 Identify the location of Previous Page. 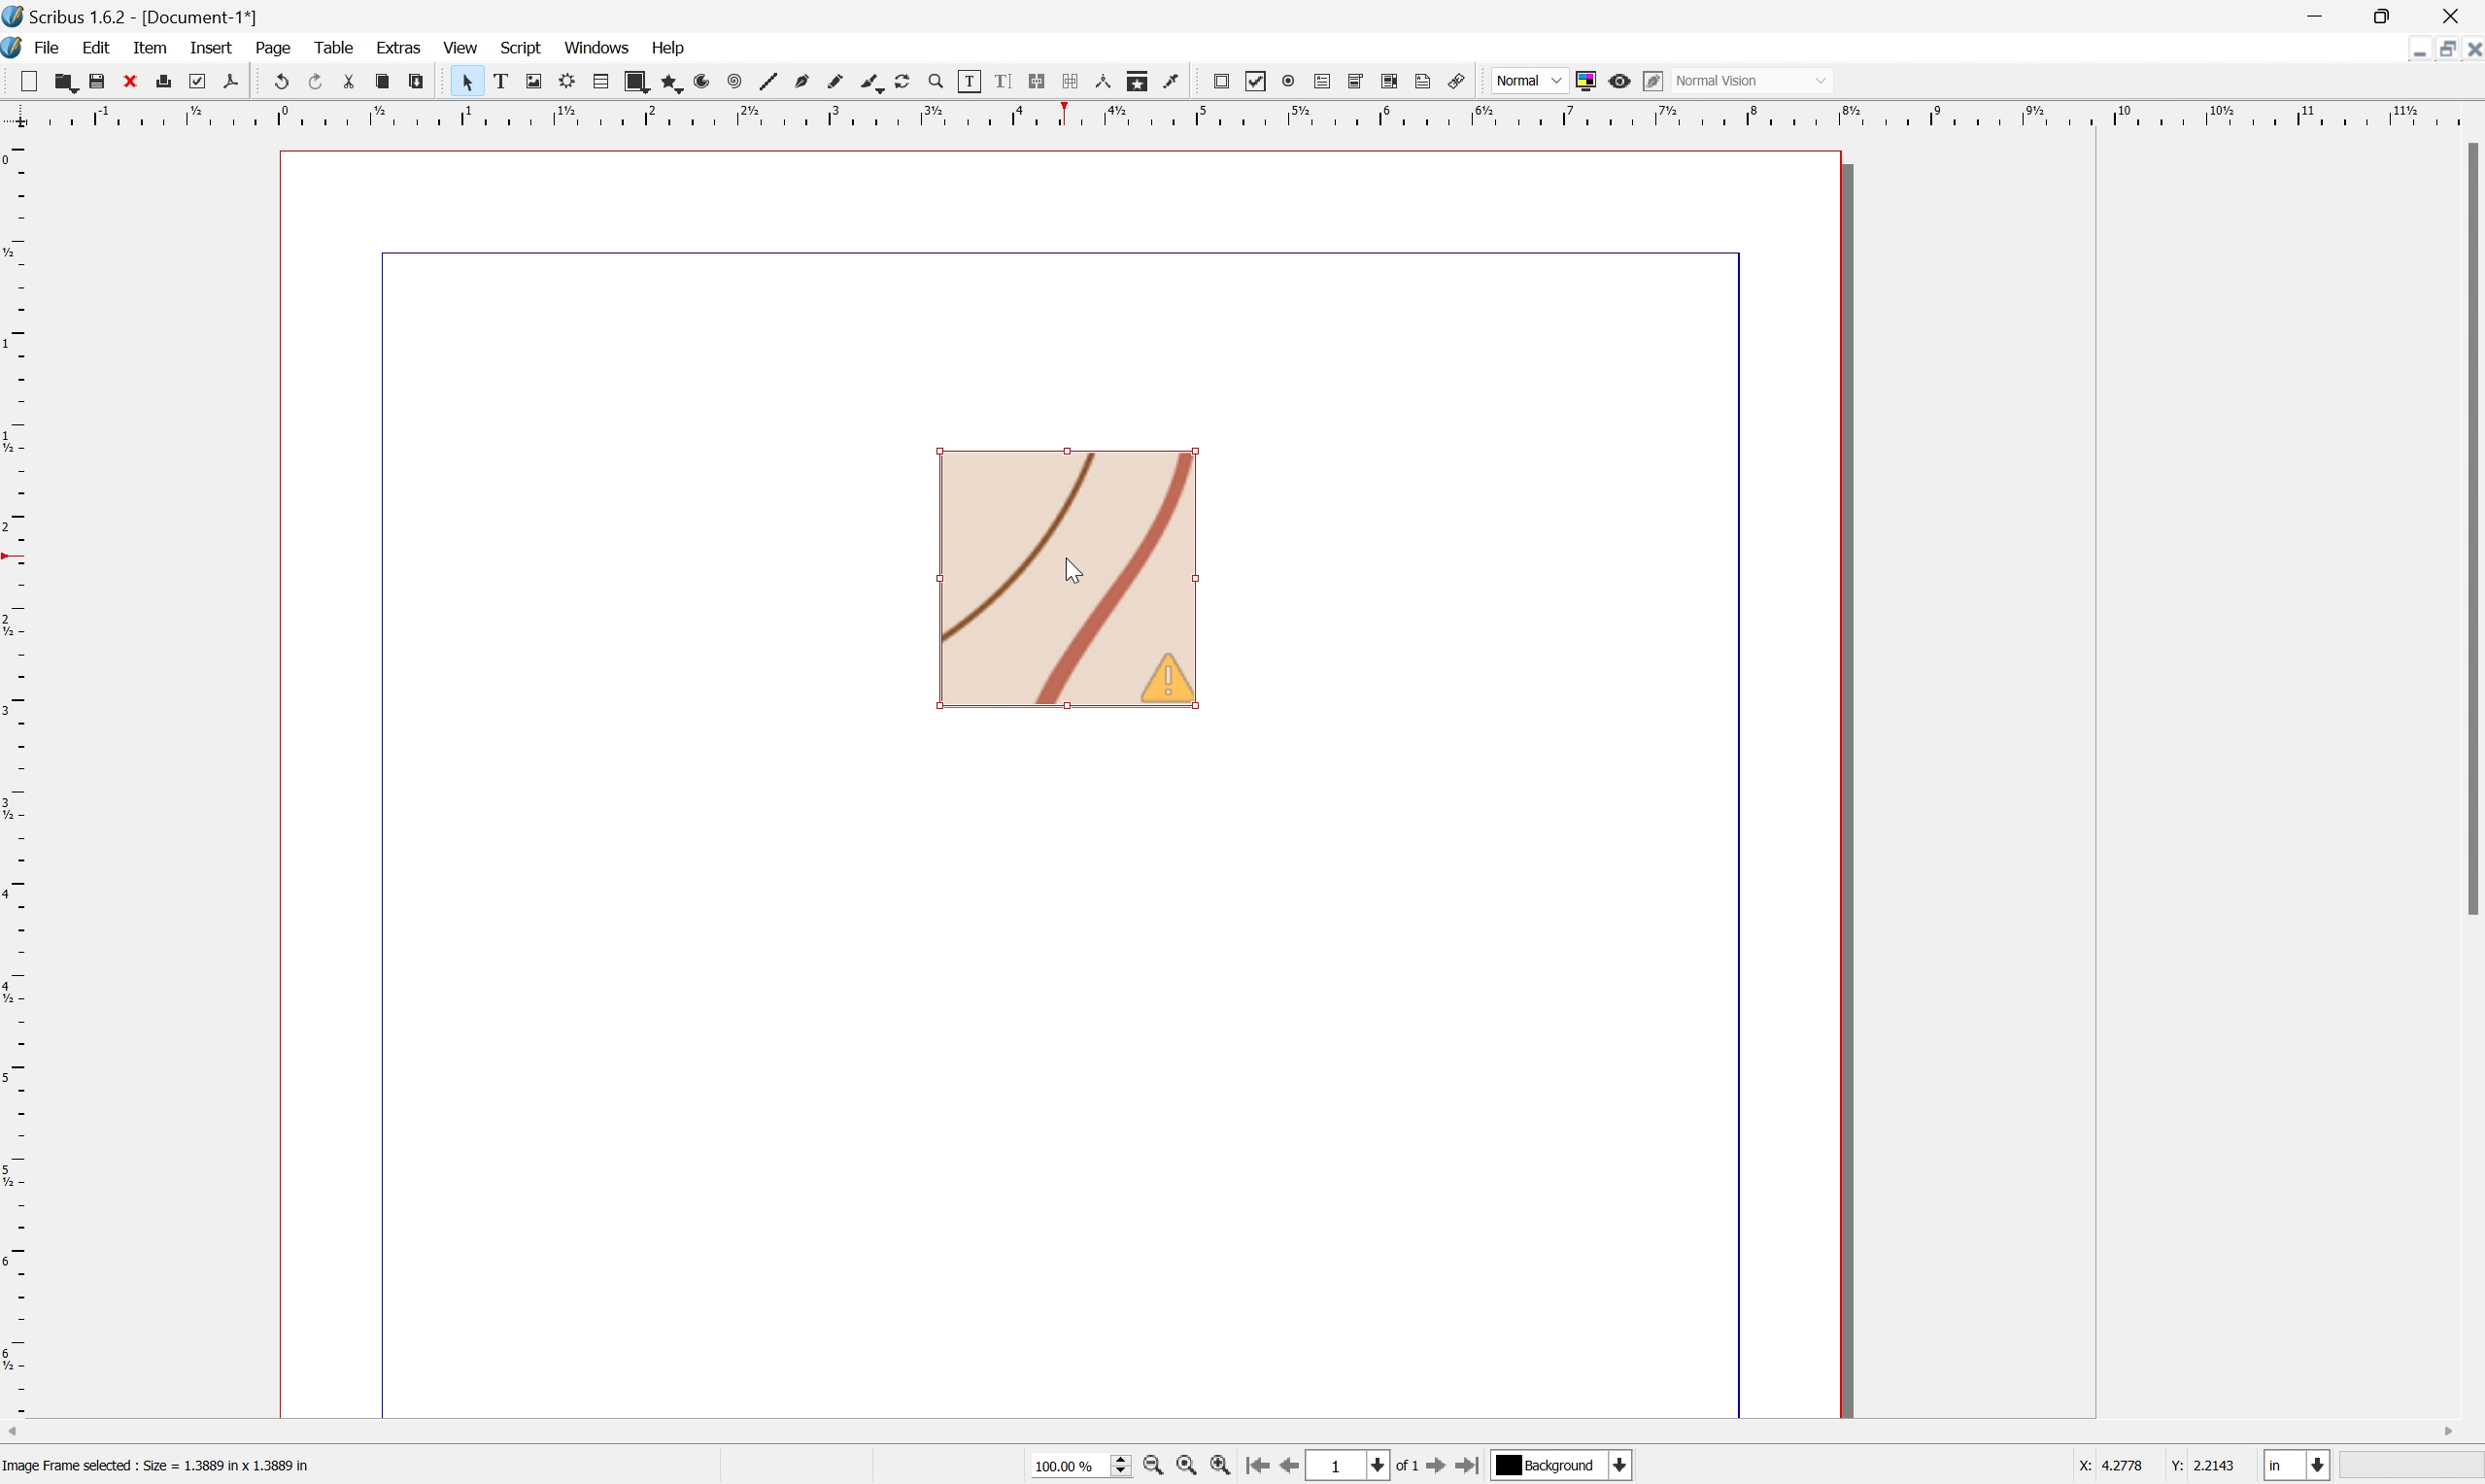
(1295, 1467).